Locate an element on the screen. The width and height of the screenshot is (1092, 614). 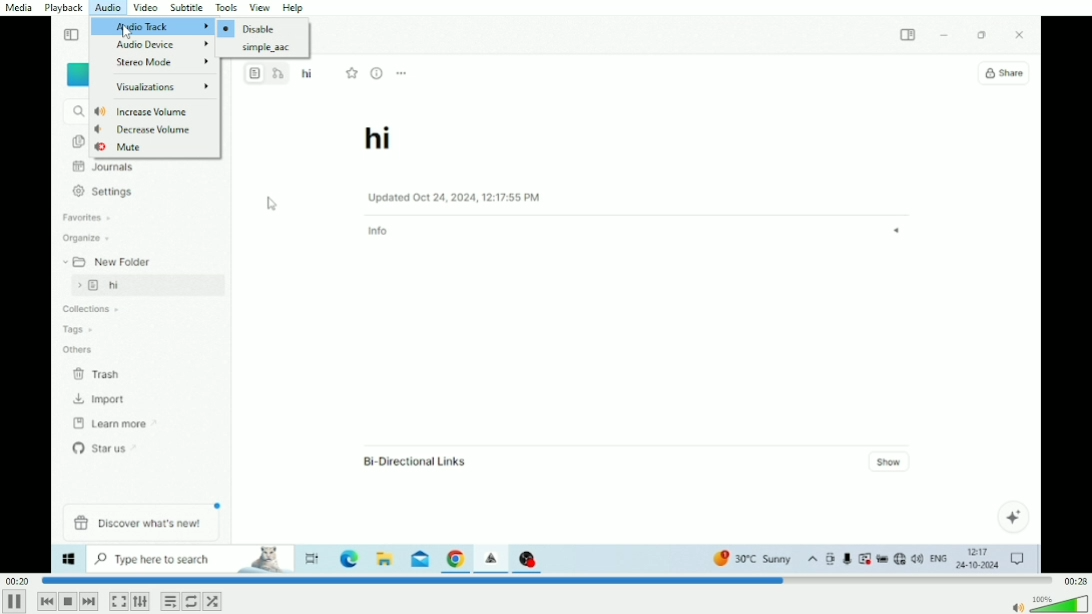
Toggle playlist is located at coordinates (170, 601).